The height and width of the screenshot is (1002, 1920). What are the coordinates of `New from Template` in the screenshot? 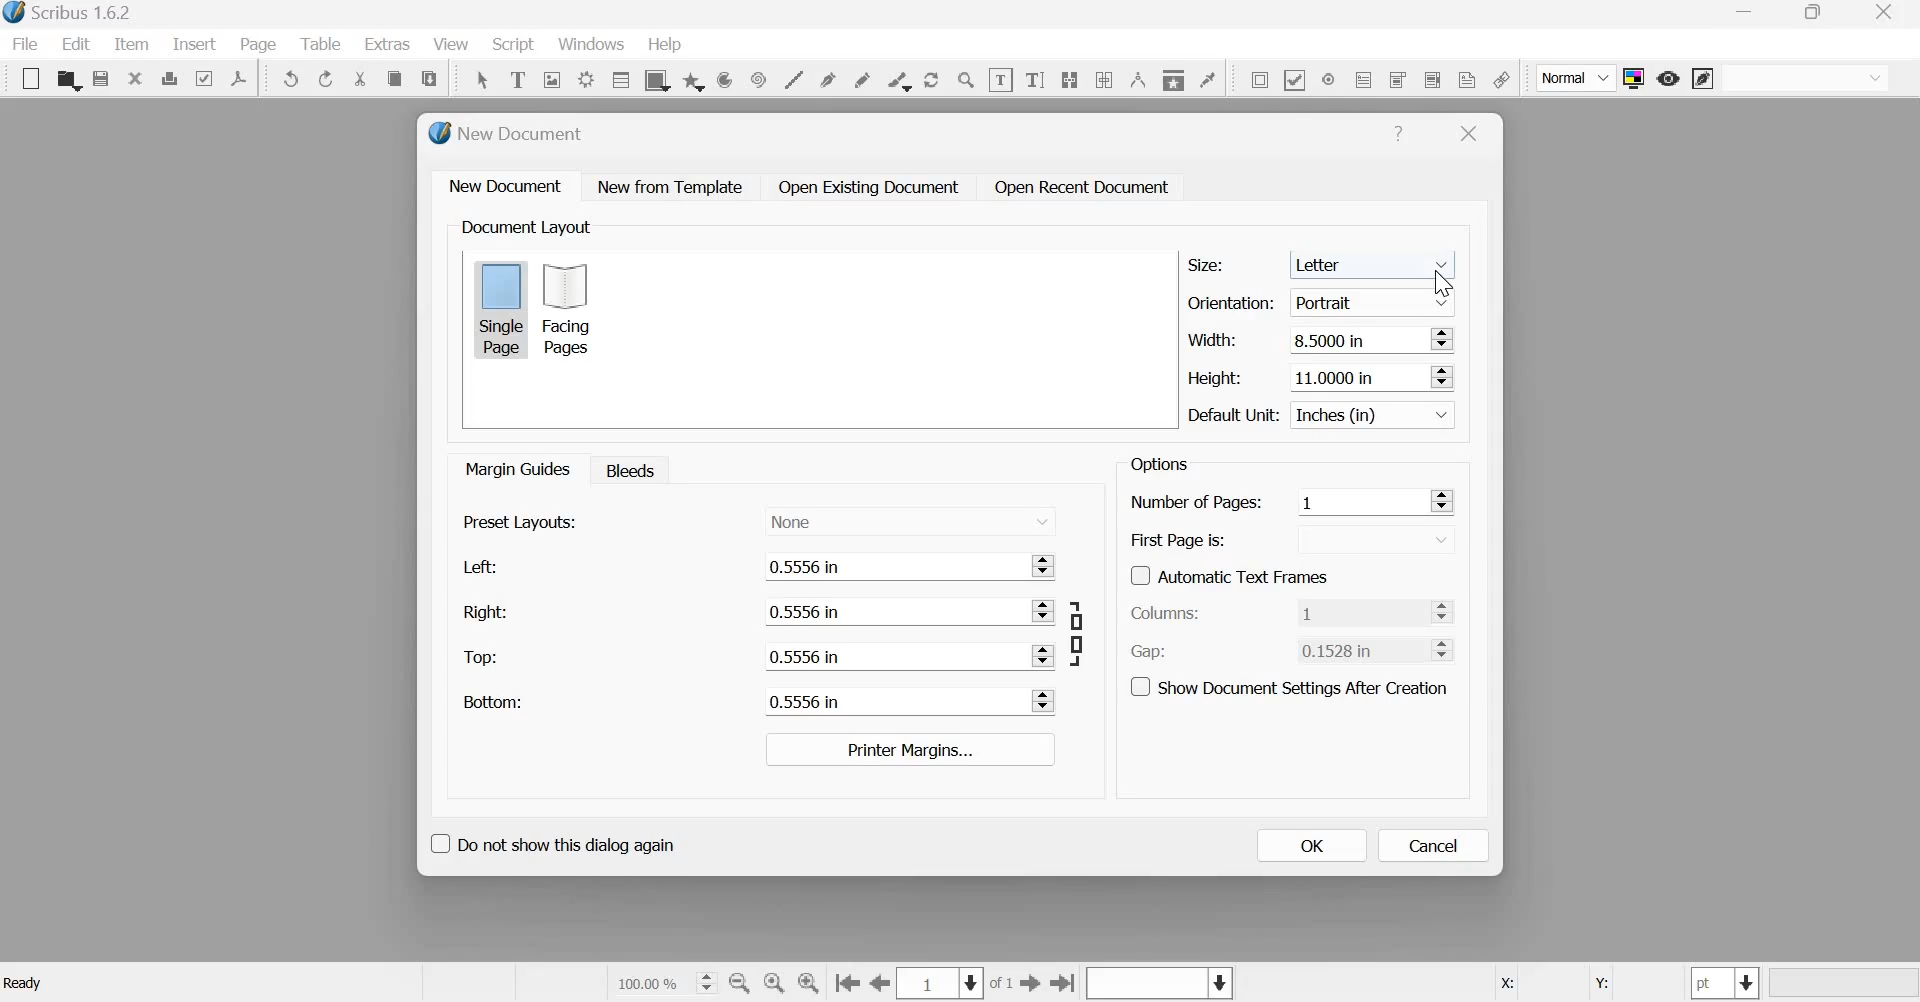 It's located at (674, 186).